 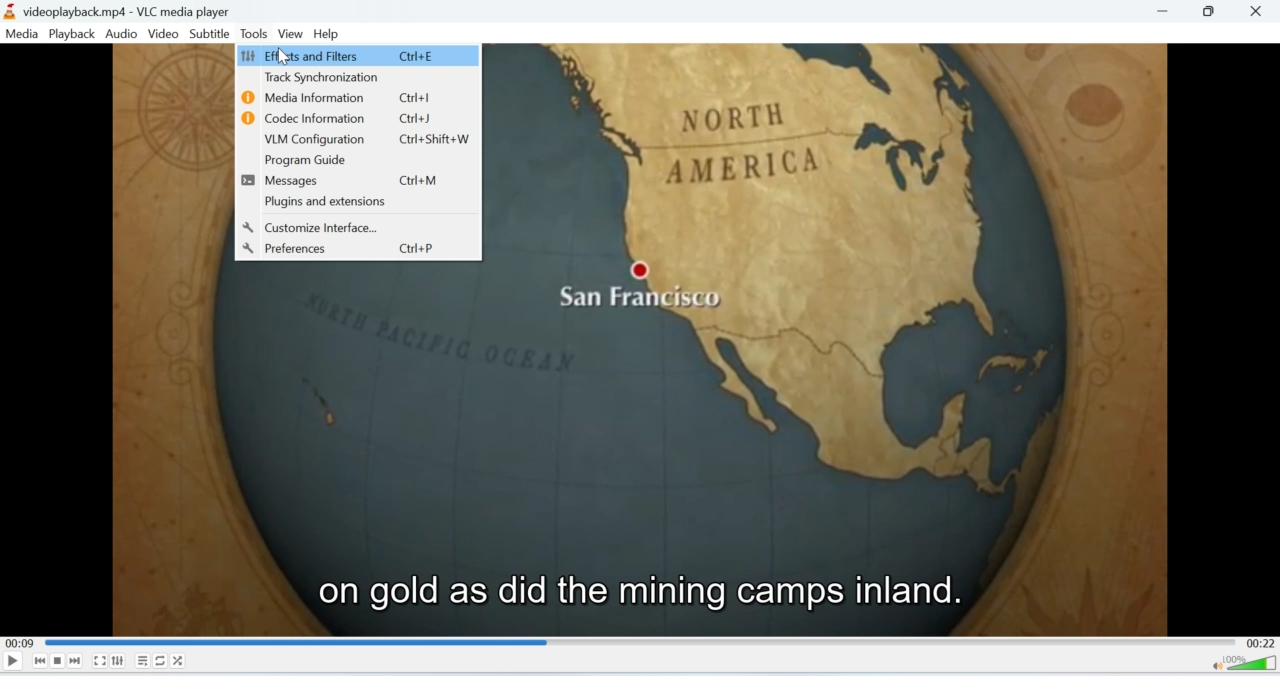 I want to click on Extended Settings, so click(x=118, y=661).